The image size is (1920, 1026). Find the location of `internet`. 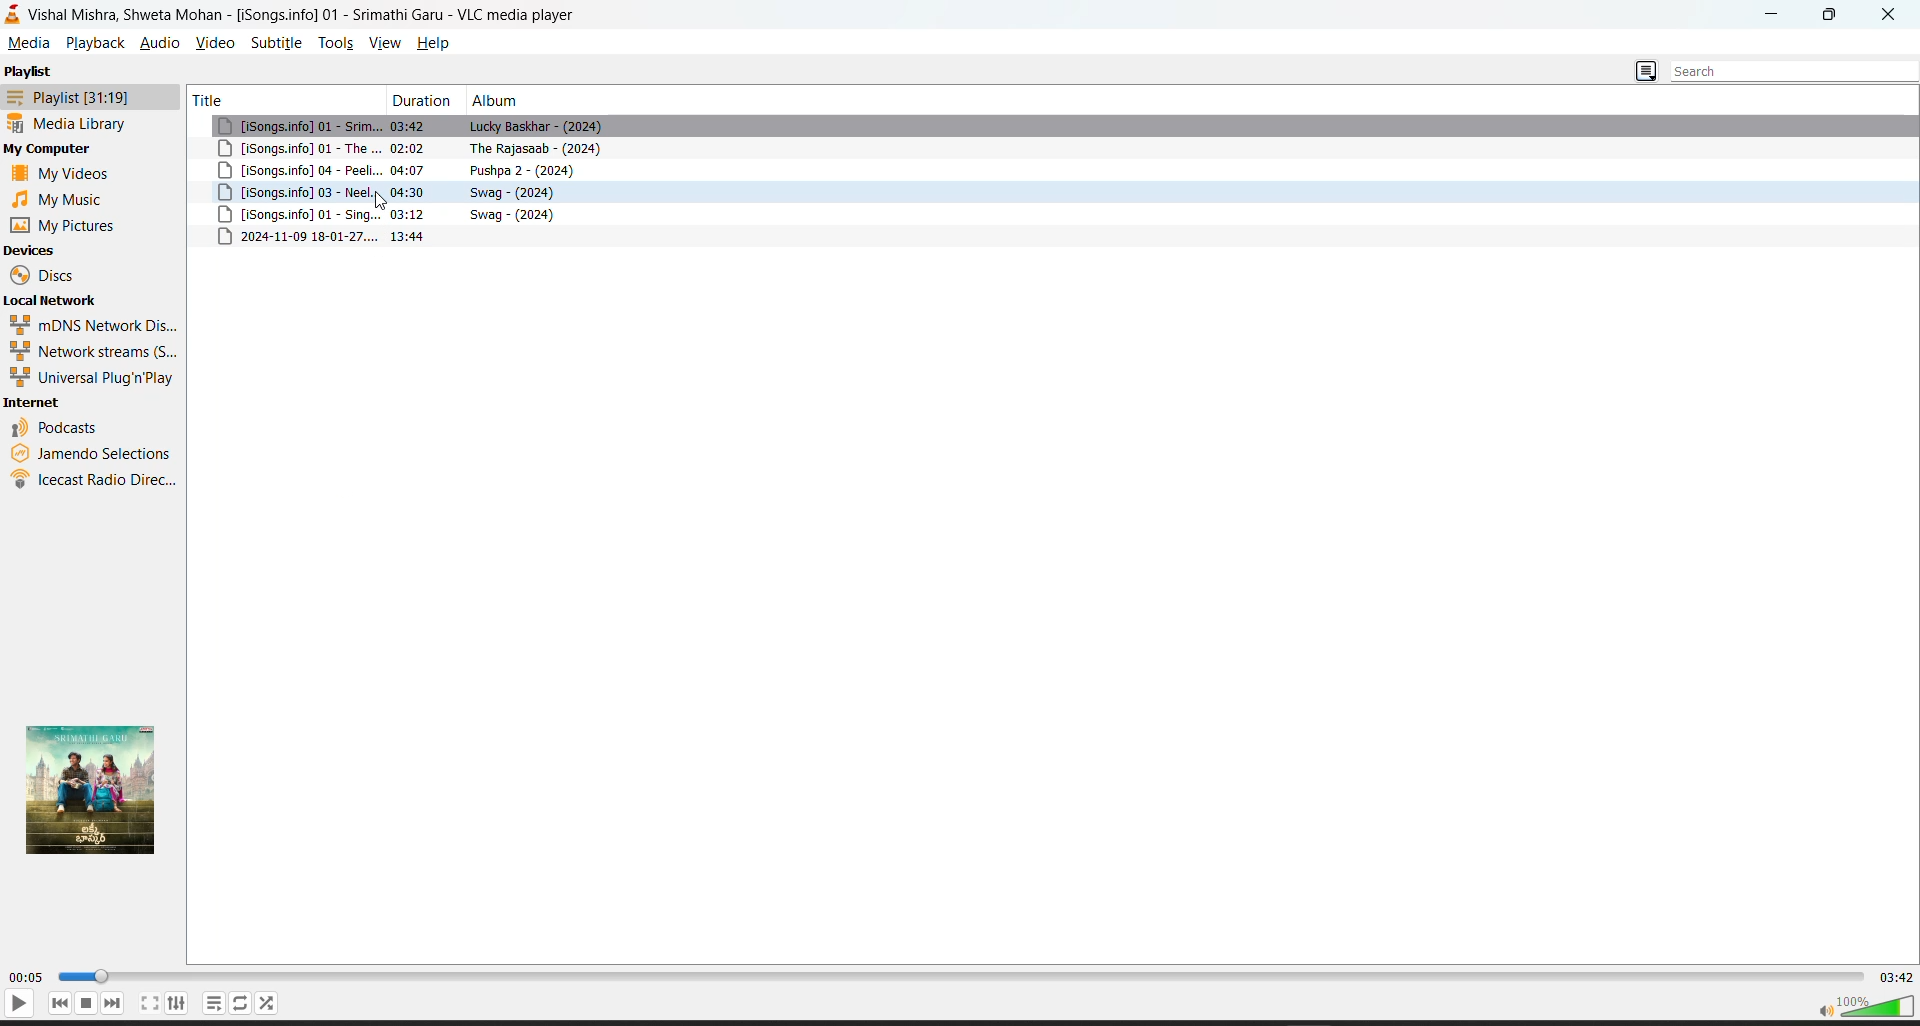

internet is located at coordinates (32, 403).